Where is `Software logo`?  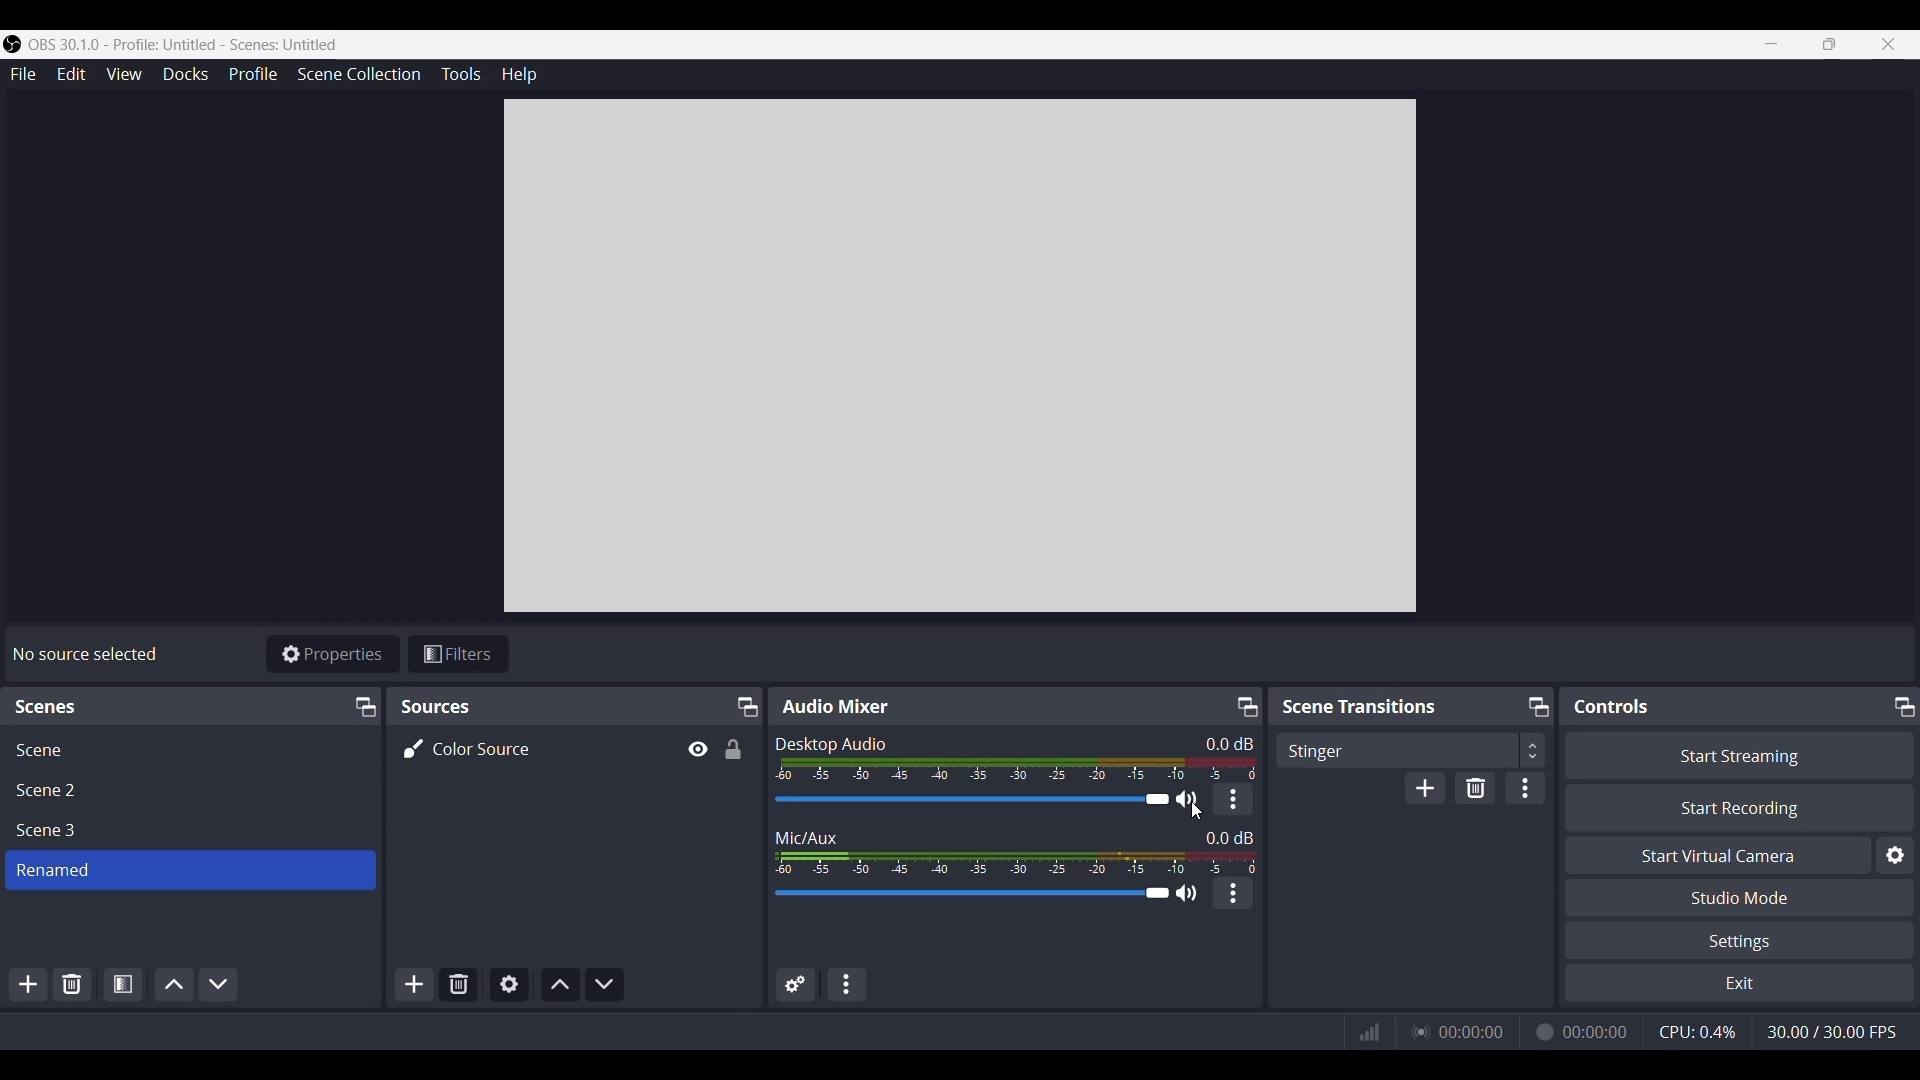
Software logo is located at coordinates (12, 44).